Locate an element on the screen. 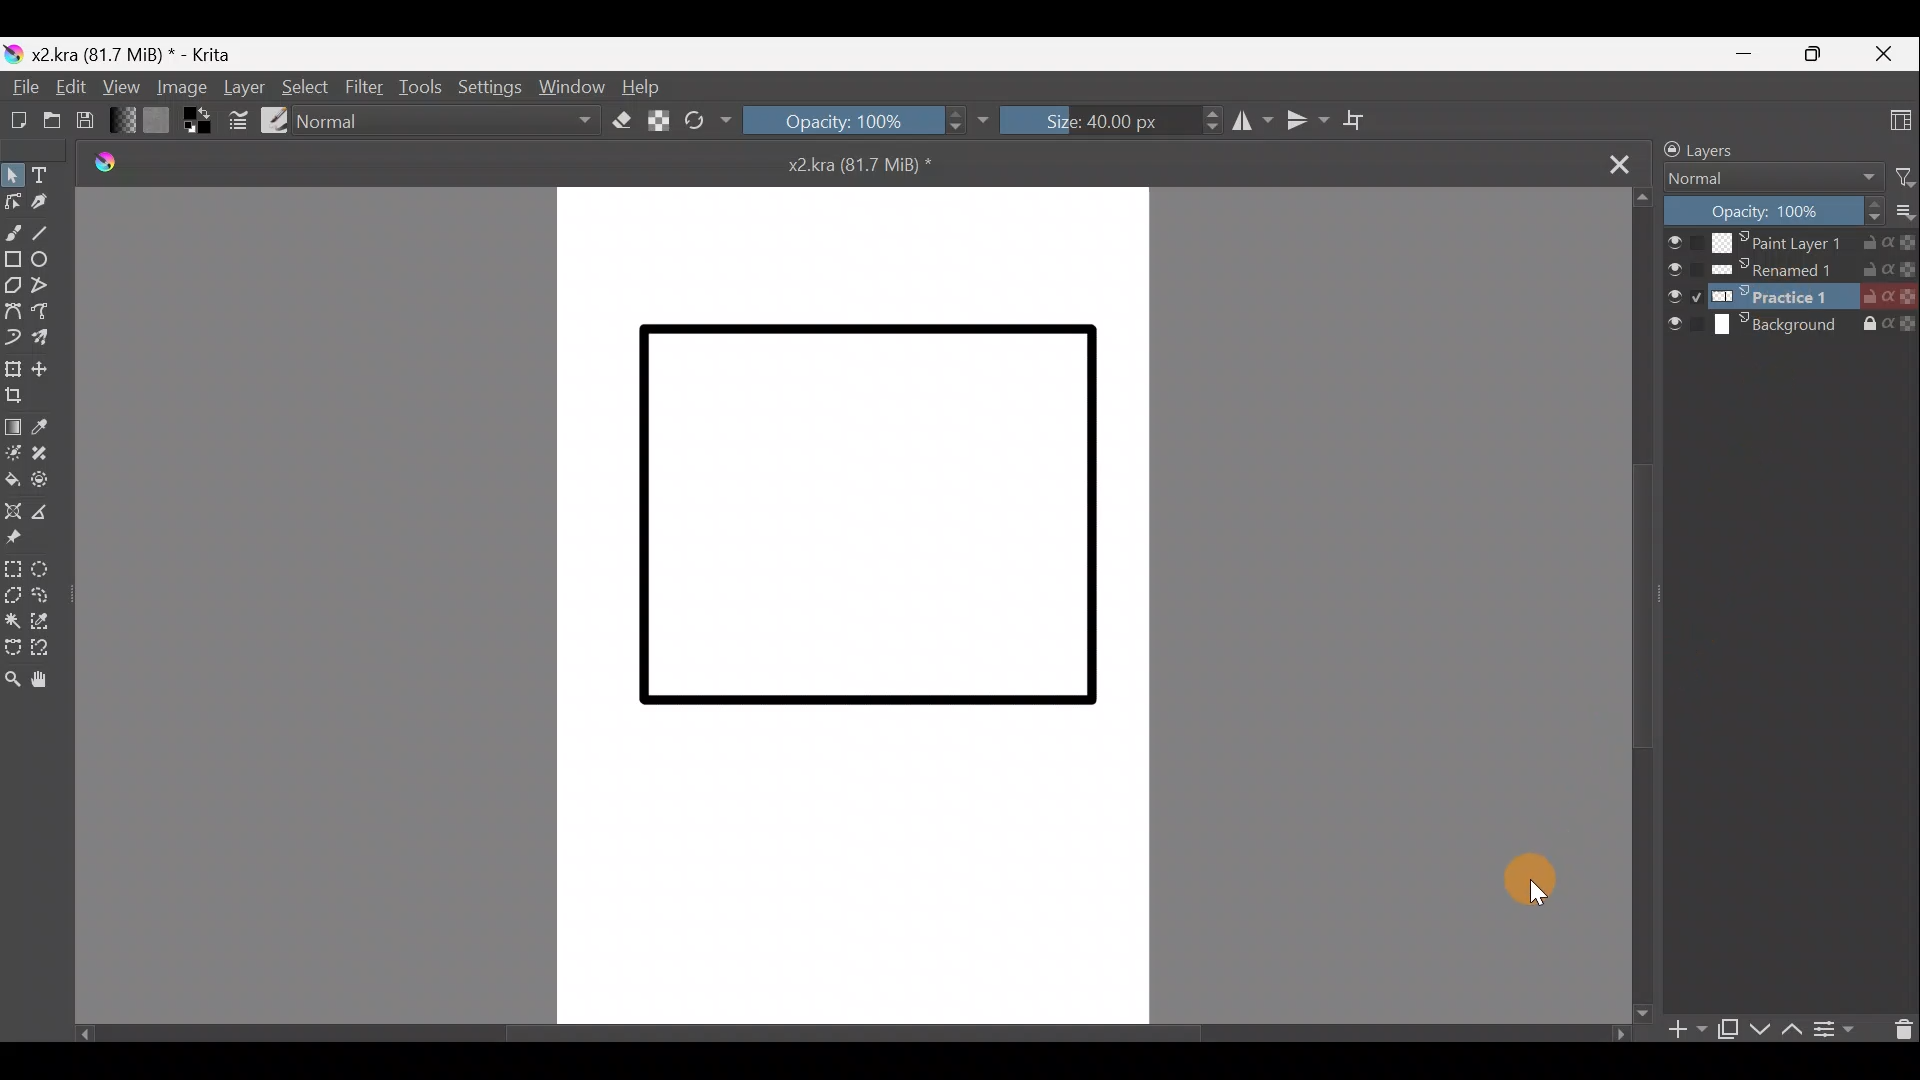 The image size is (1920, 1080). Maximize is located at coordinates (1812, 53).